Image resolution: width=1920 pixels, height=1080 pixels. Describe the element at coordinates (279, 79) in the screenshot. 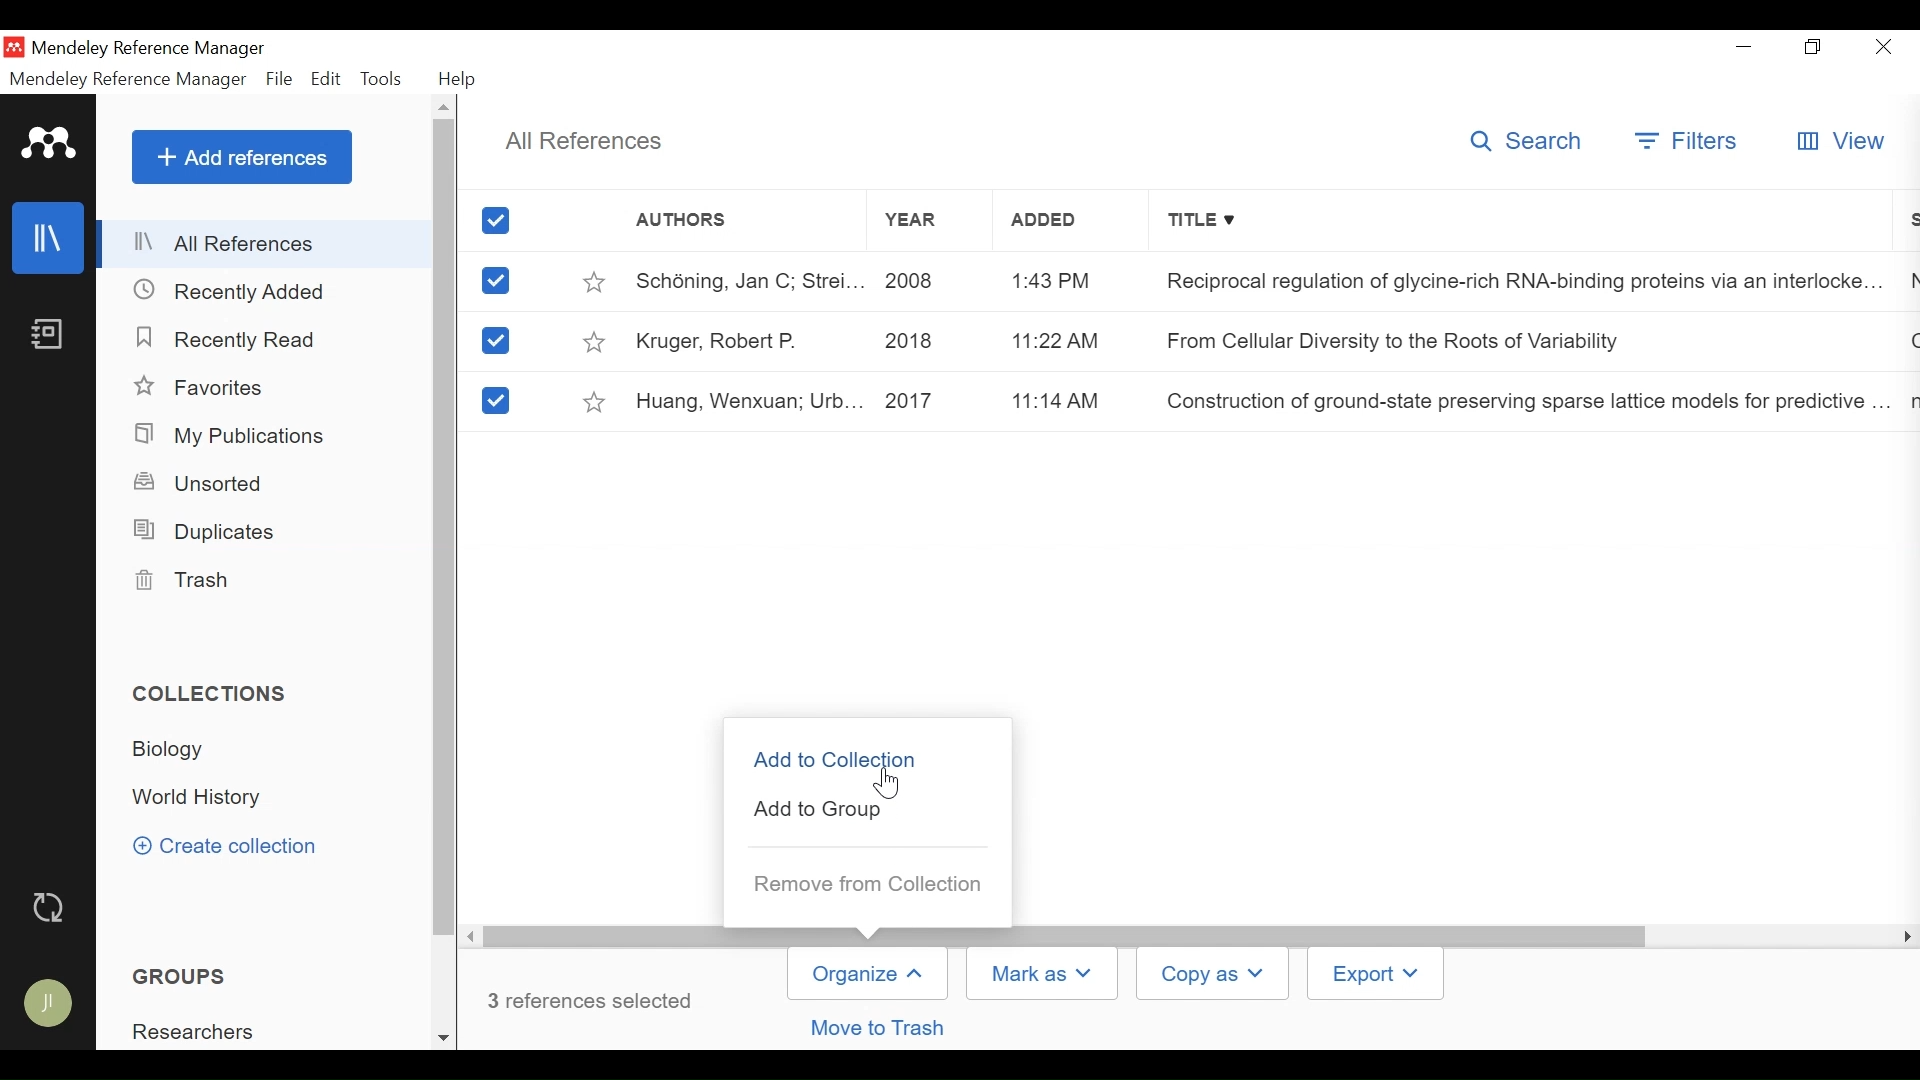

I see `File` at that location.